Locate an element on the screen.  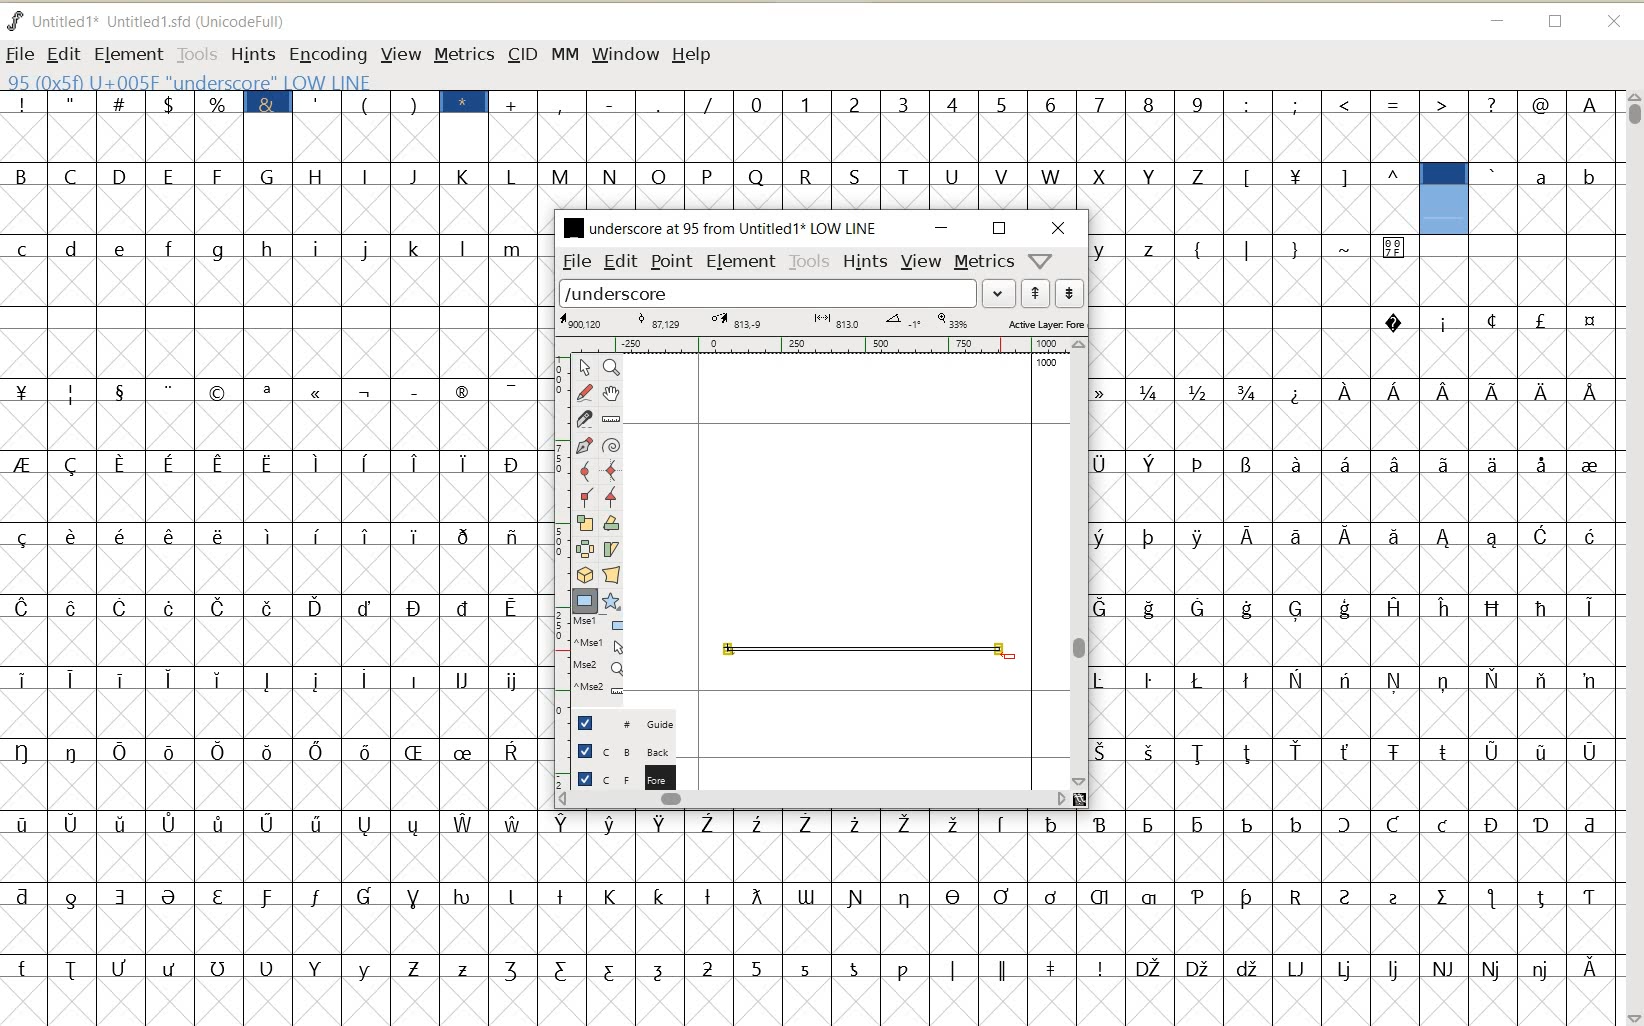
add a curve point is located at coordinates (584, 470).